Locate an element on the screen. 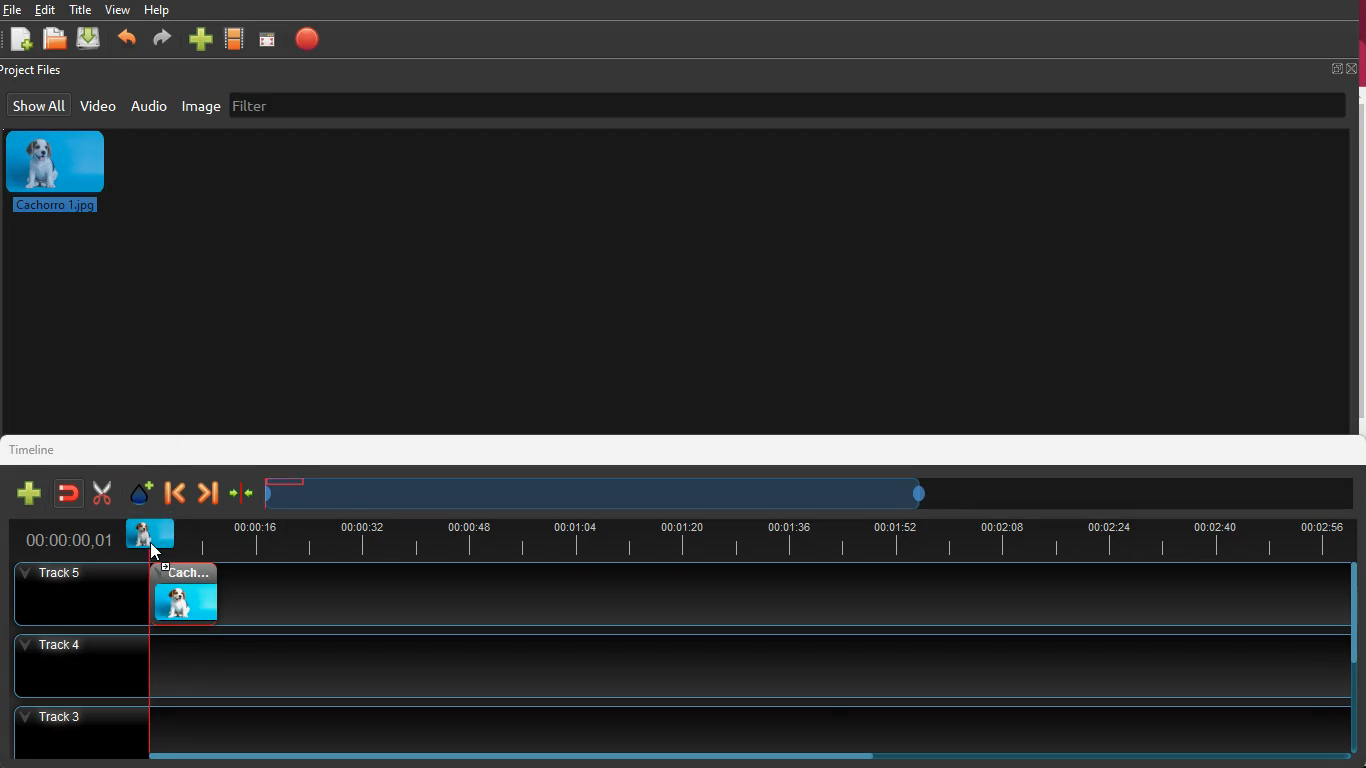 Image resolution: width=1366 pixels, height=768 pixels. more is located at coordinates (200, 39).